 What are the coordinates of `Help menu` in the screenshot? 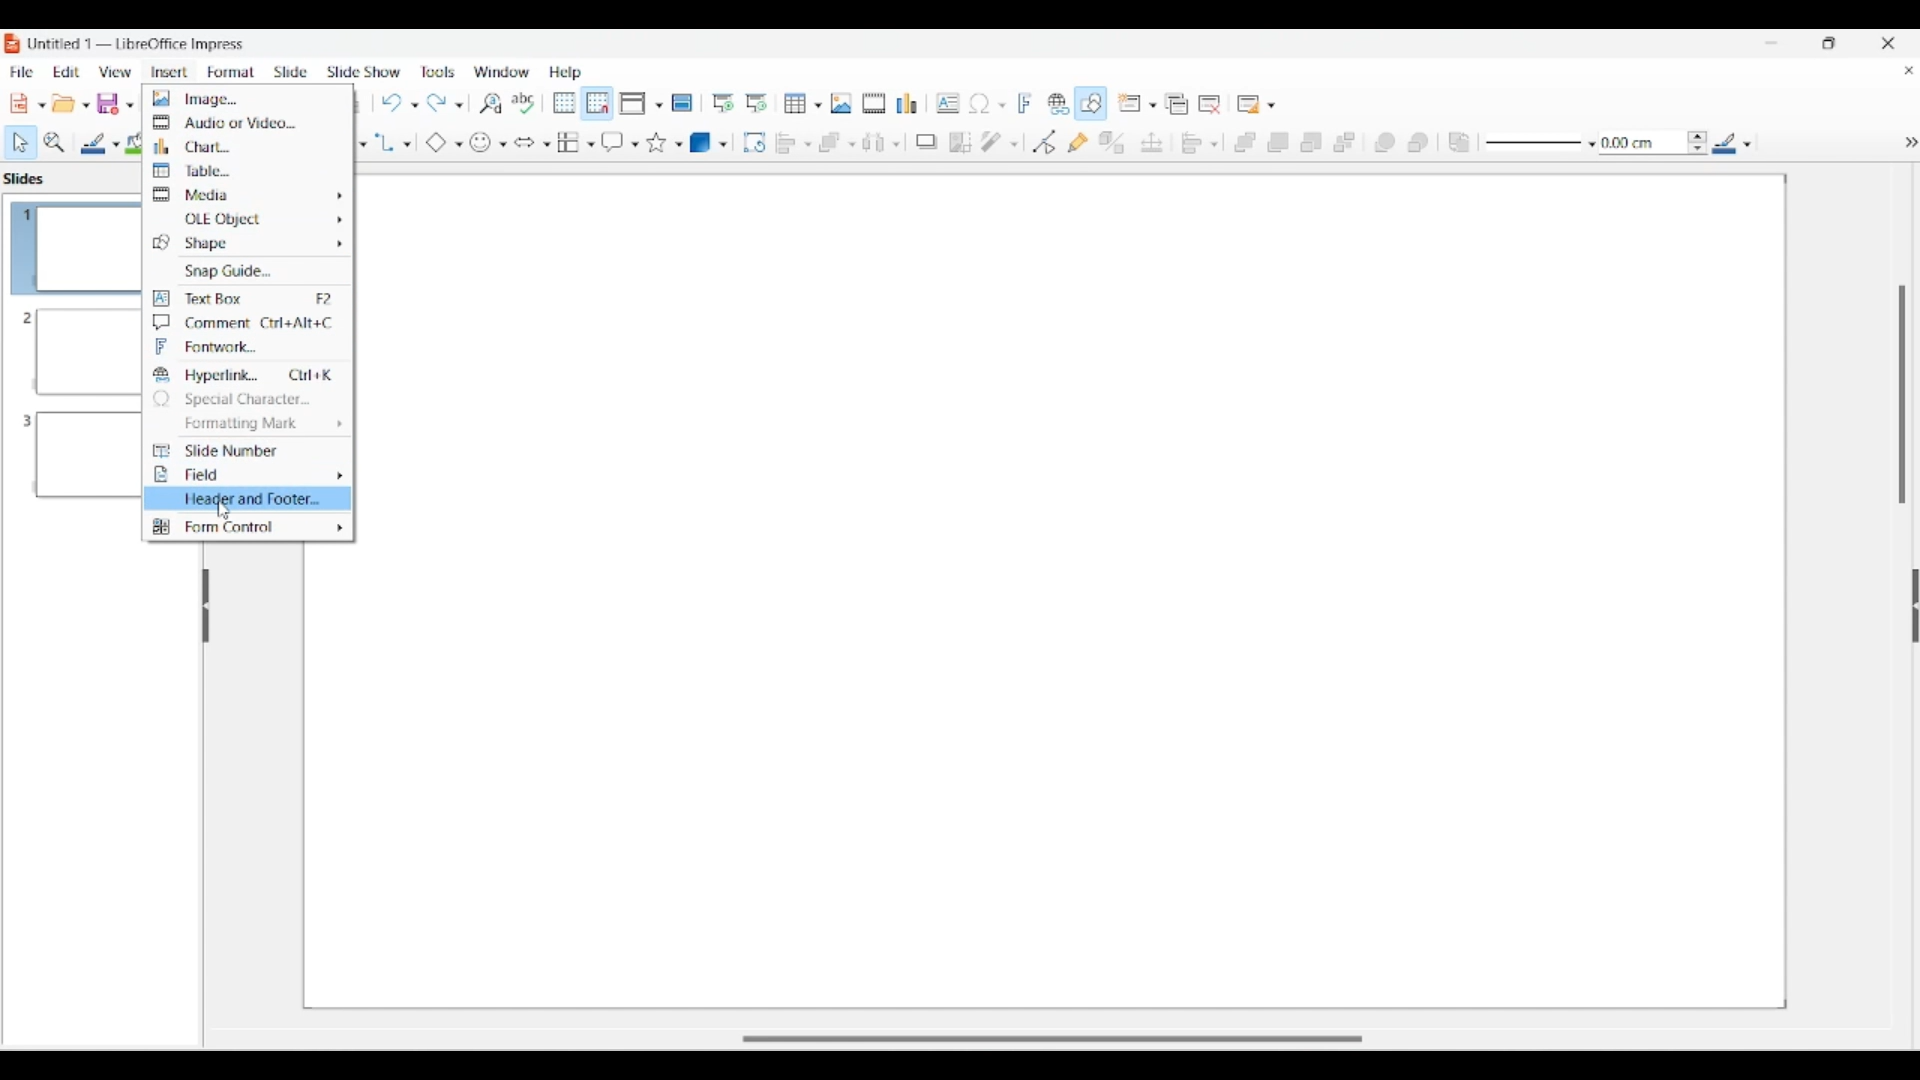 It's located at (566, 73).